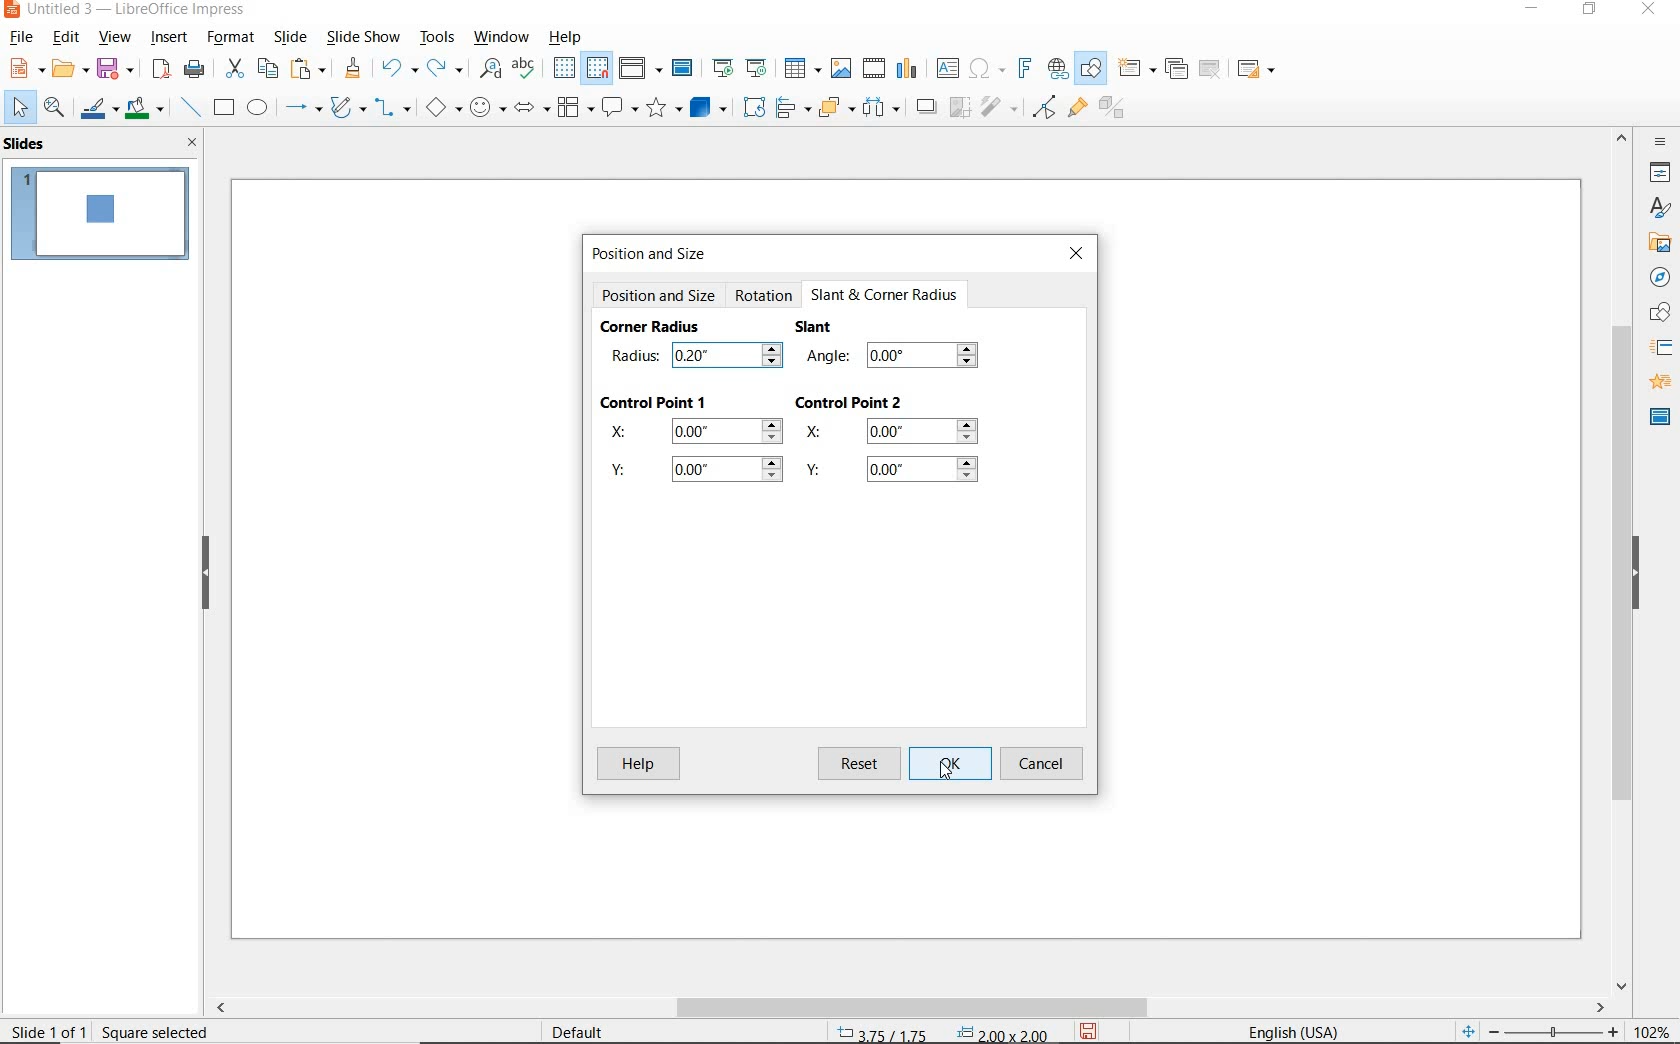 This screenshot has height=1044, width=1680. Describe the element at coordinates (162, 70) in the screenshot. I see `export directly as pdf` at that location.